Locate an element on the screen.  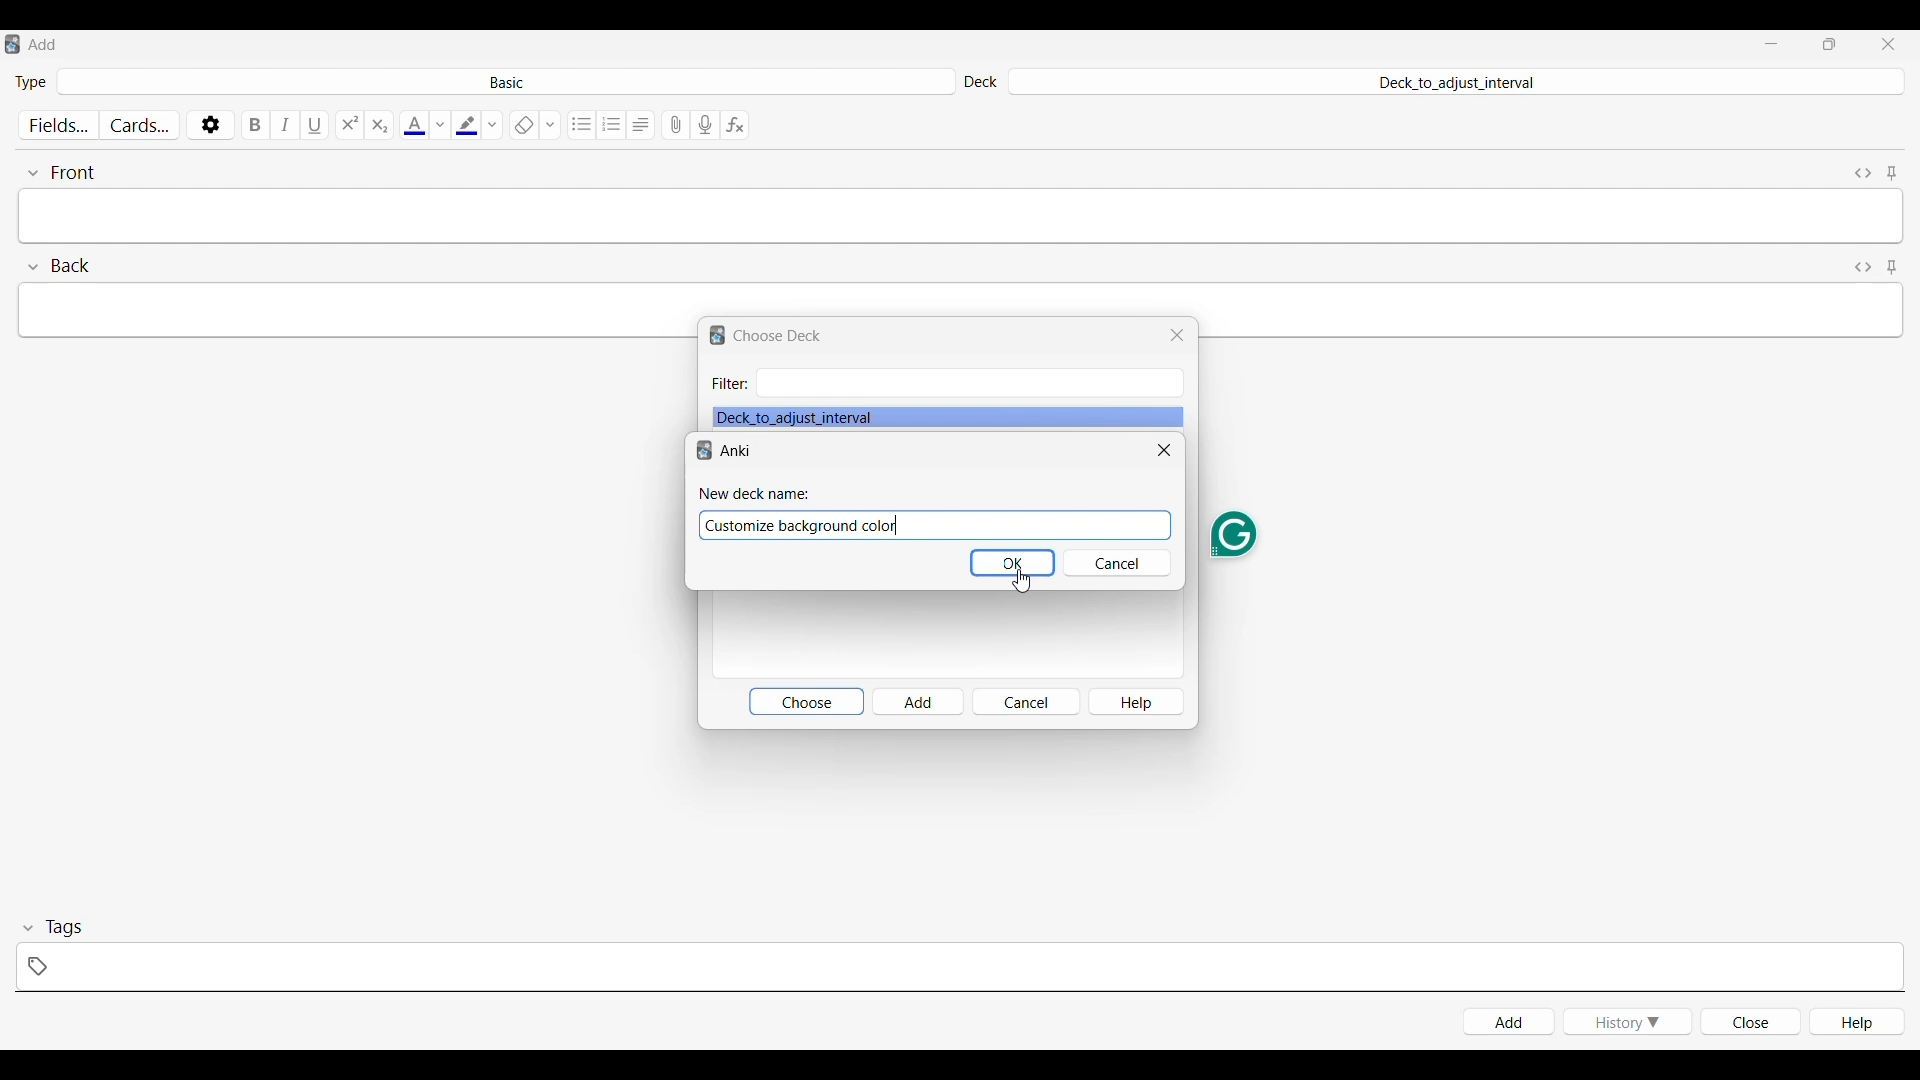
Deck list is located at coordinates (948, 417).